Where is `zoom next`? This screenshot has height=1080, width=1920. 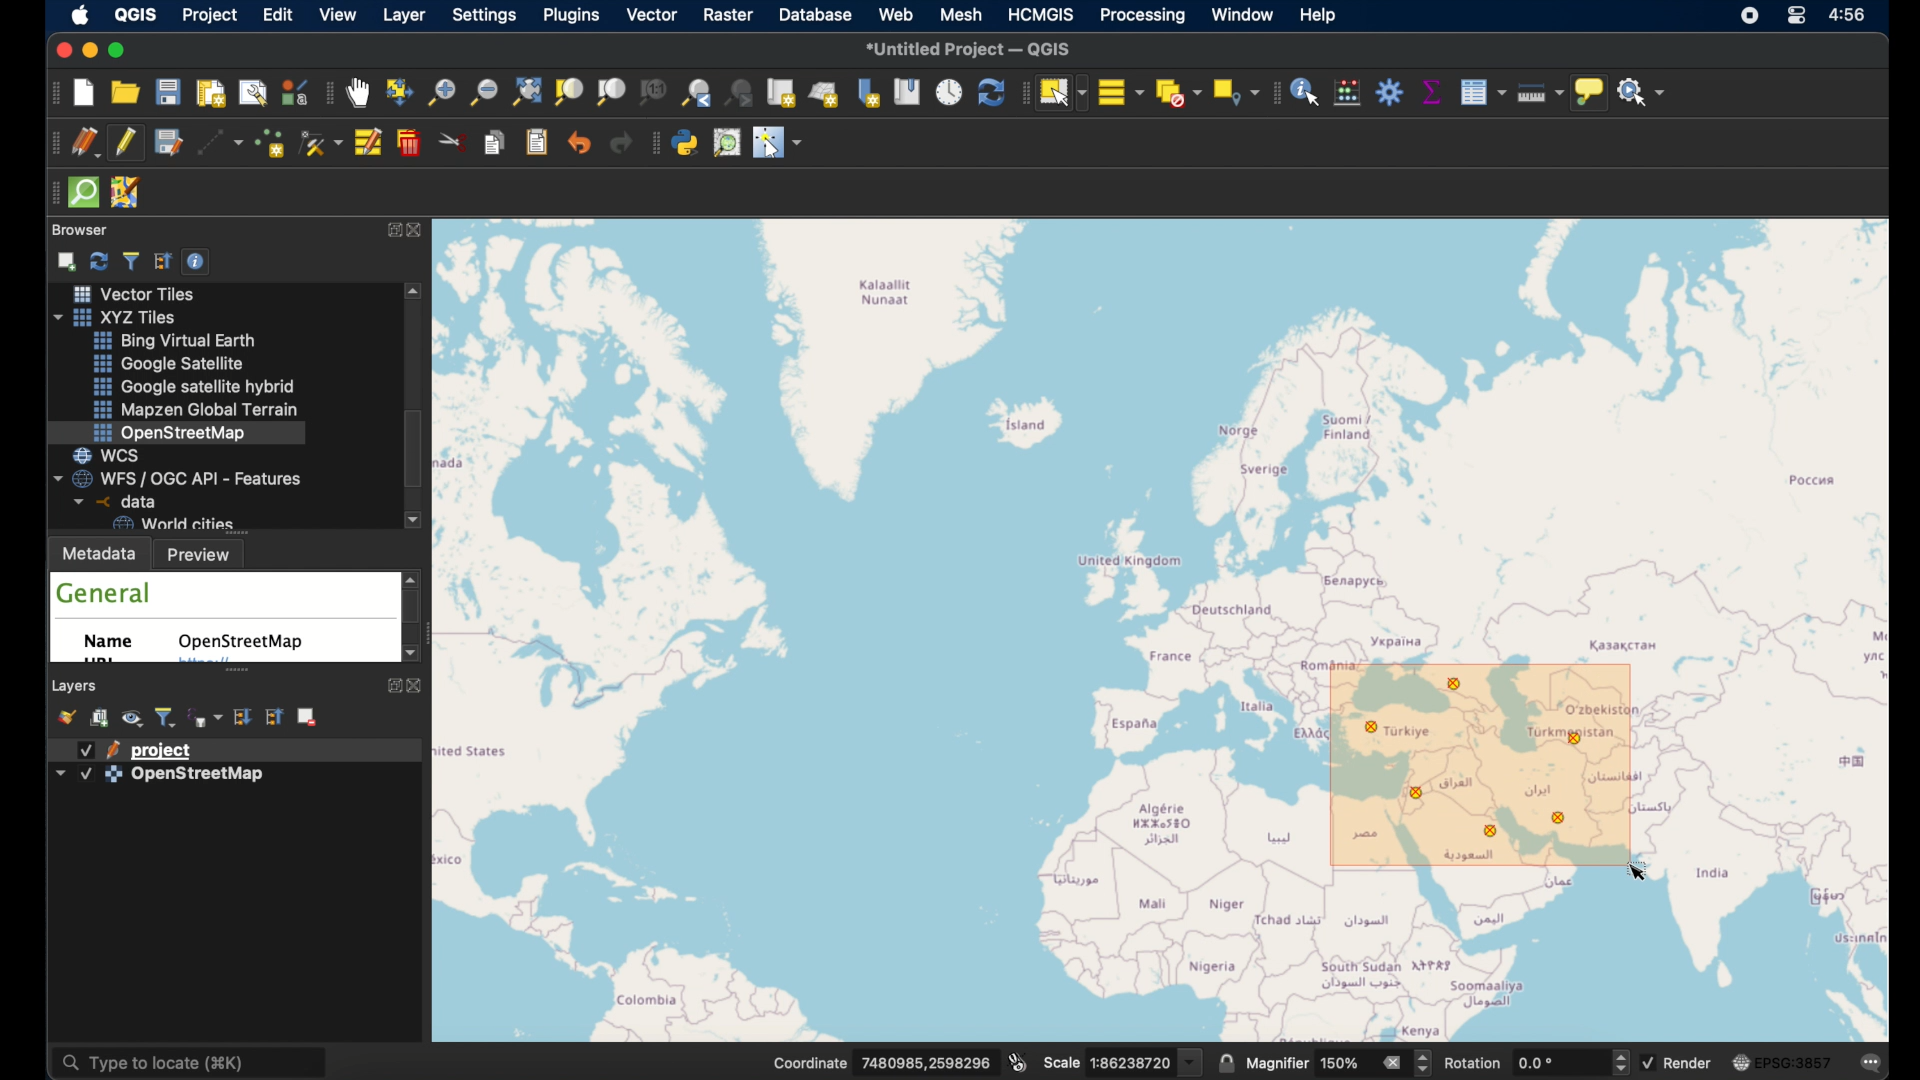
zoom next is located at coordinates (741, 94).